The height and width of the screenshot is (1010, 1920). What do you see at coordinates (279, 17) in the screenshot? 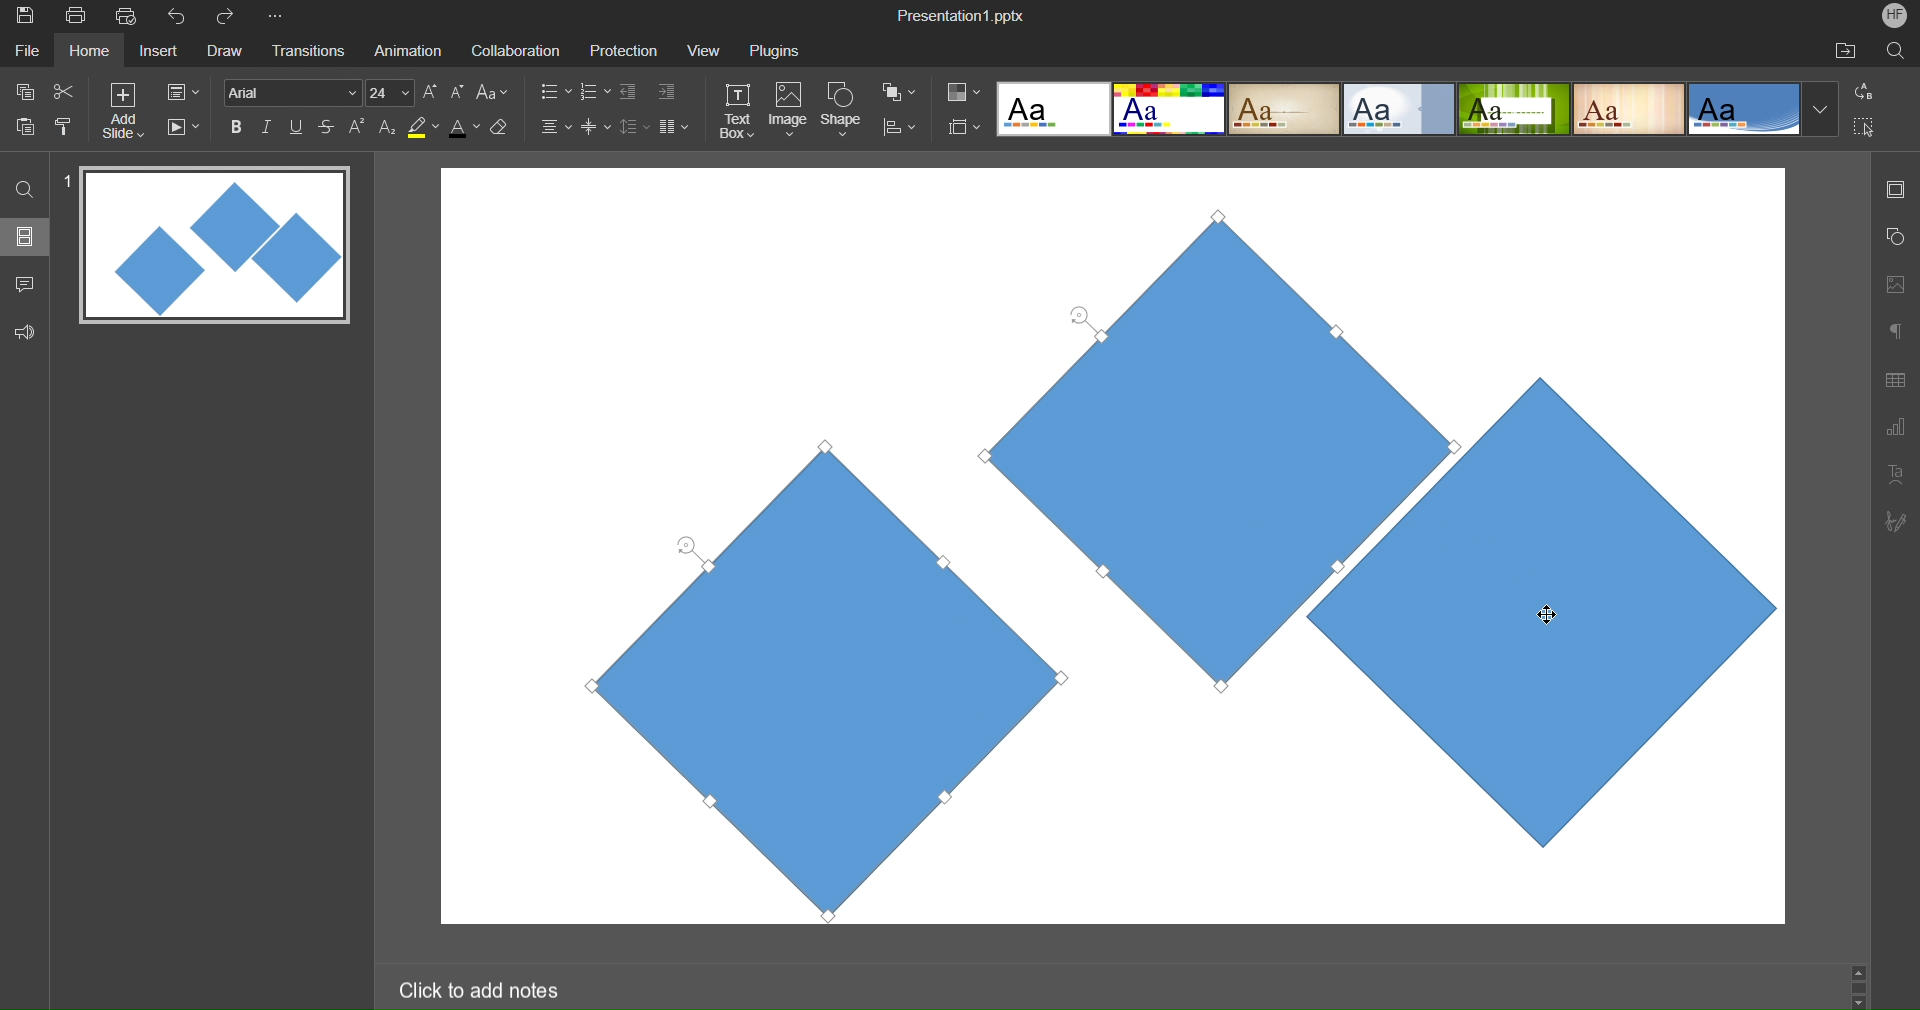
I see `More` at bounding box center [279, 17].